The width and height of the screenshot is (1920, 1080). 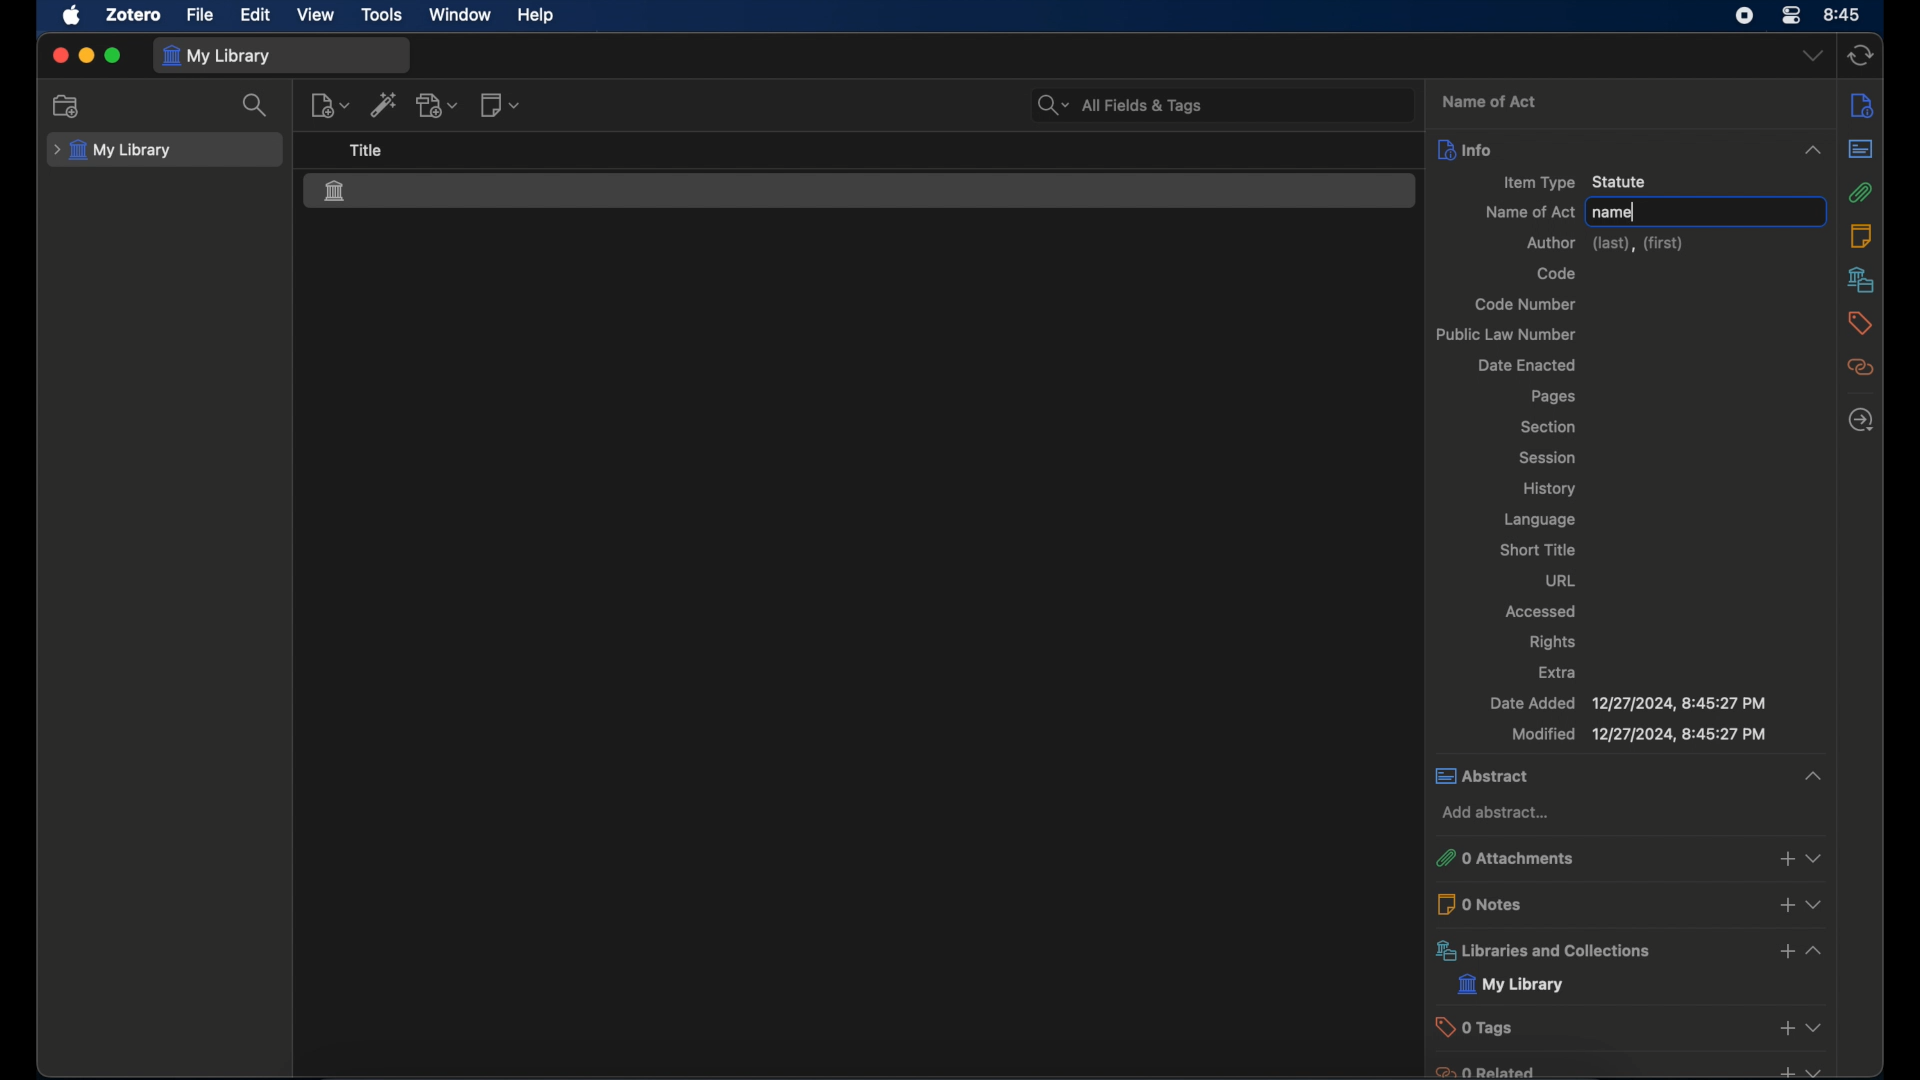 I want to click on 0 tags, so click(x=1596, y=1026).